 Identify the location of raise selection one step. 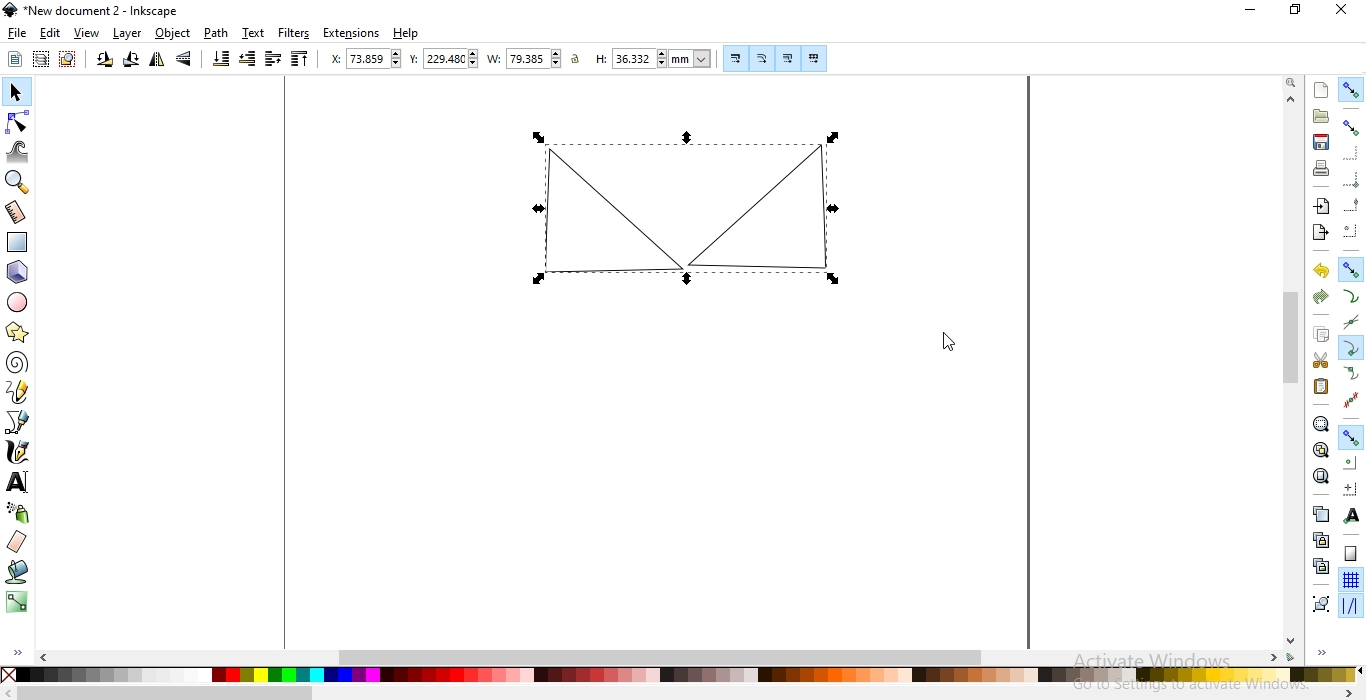
(272, 60).